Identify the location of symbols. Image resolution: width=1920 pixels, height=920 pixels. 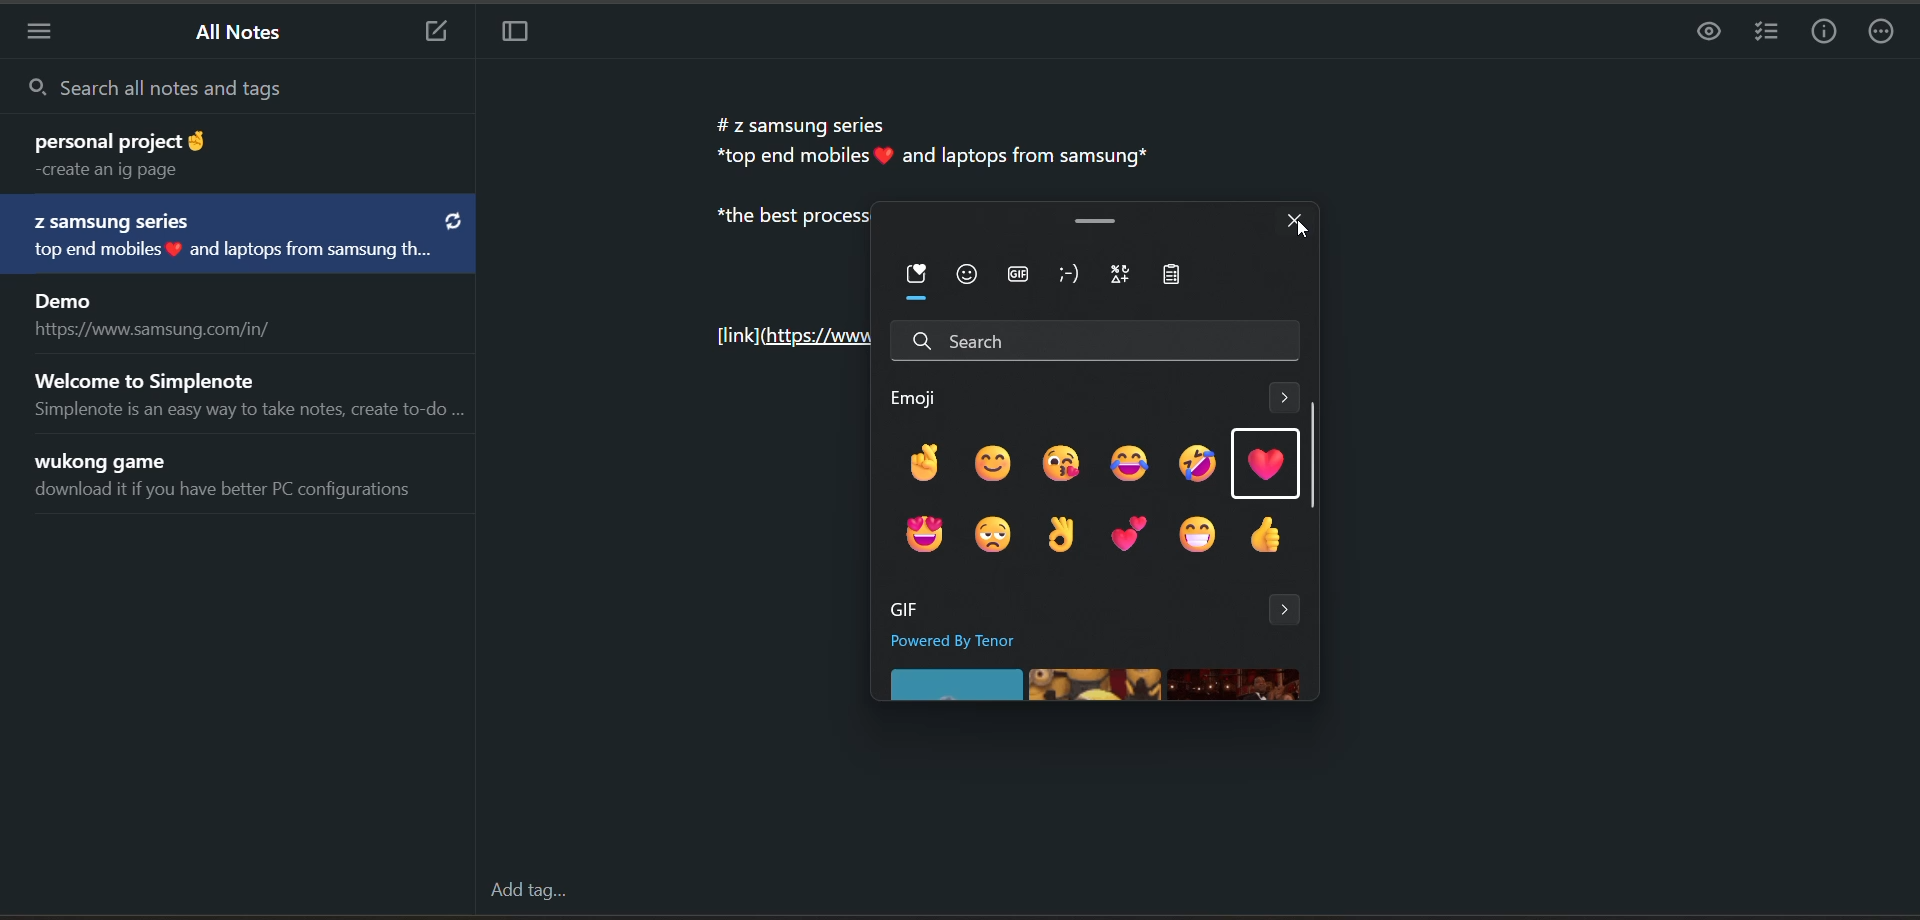
(1123, 274).